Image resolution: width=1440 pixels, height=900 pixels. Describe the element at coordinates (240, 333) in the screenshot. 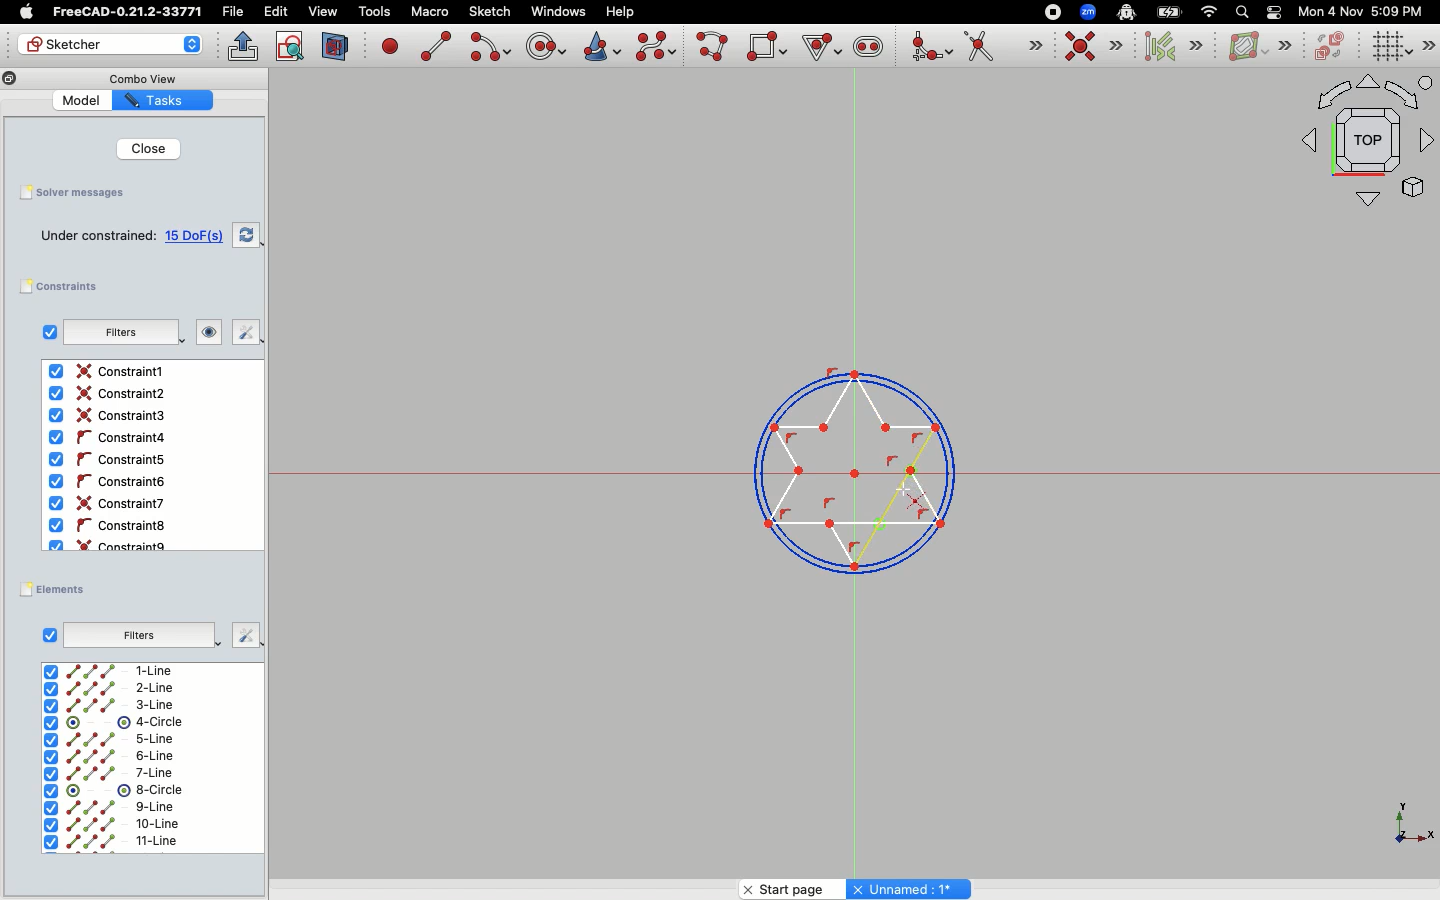

I see `Fix` at that location.